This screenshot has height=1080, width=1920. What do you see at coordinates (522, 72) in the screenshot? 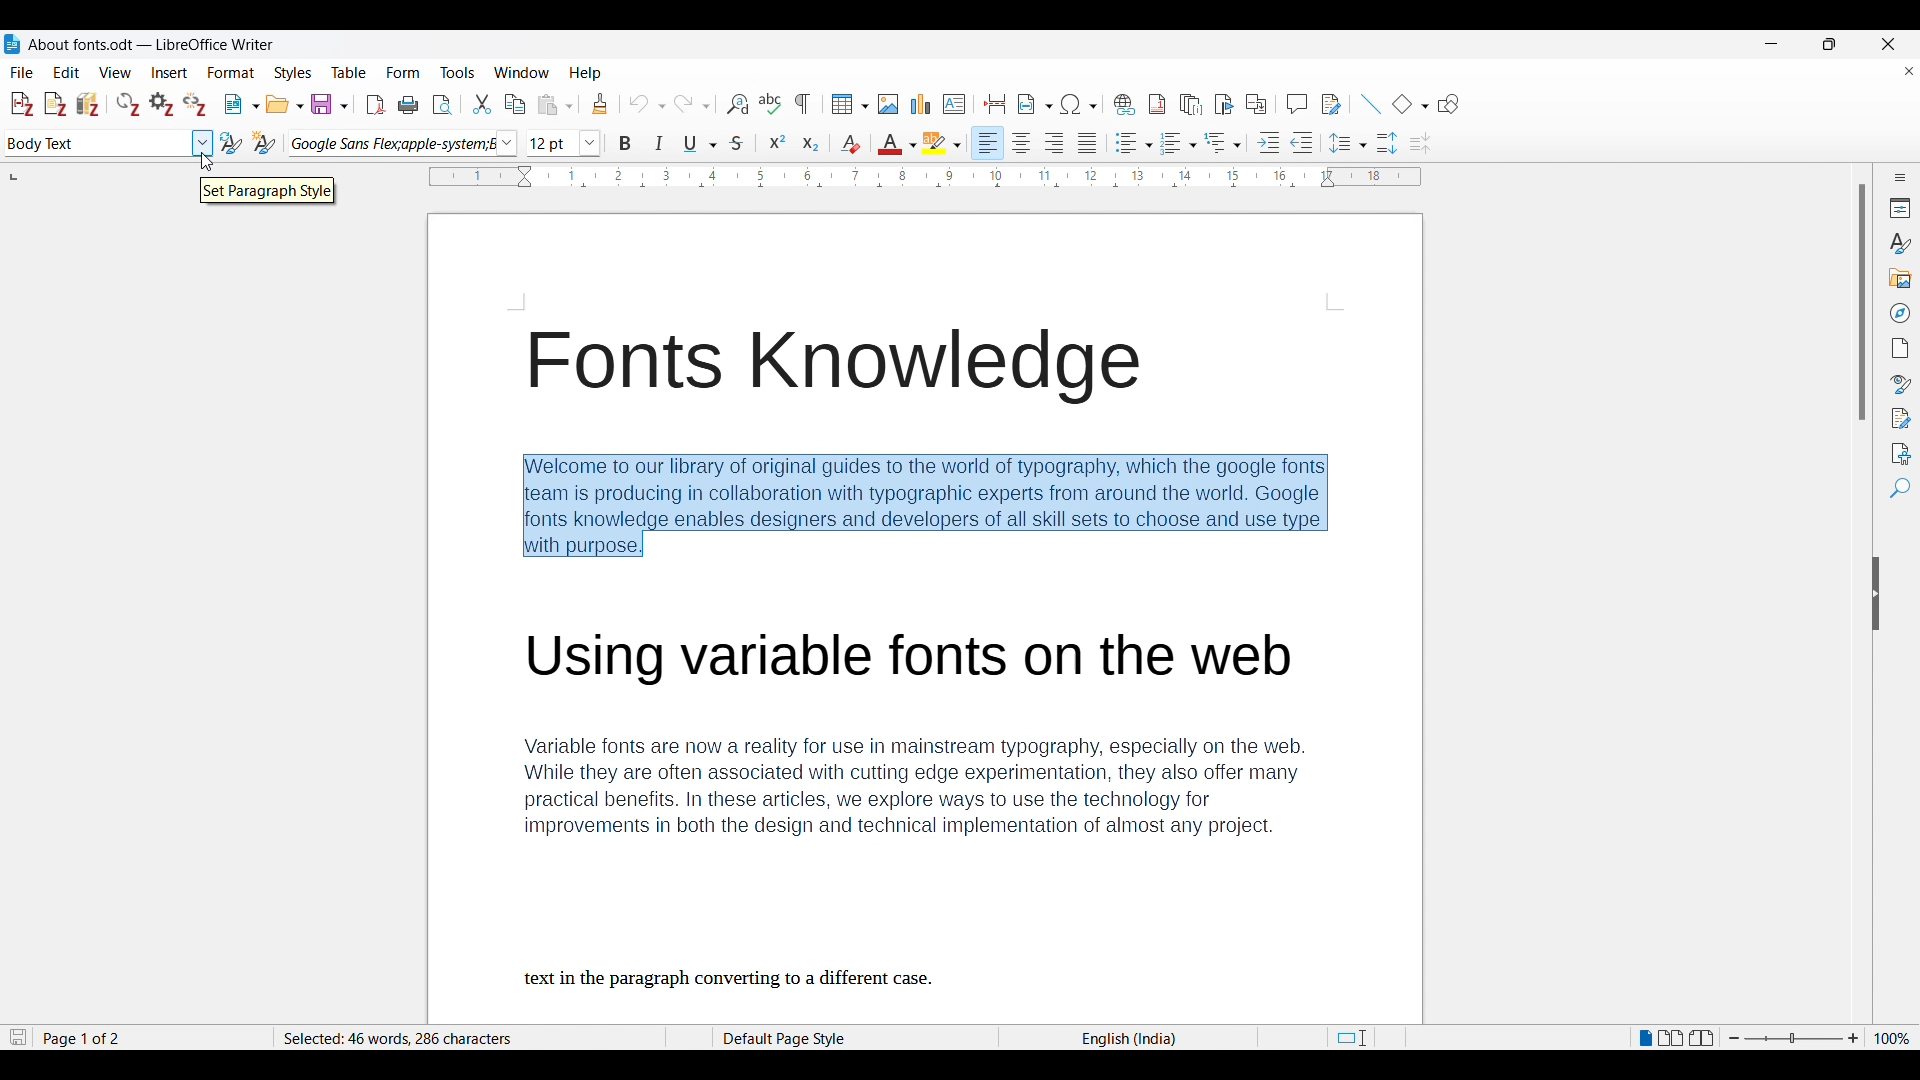
I see `Window options` at bounding box center [522, 72].